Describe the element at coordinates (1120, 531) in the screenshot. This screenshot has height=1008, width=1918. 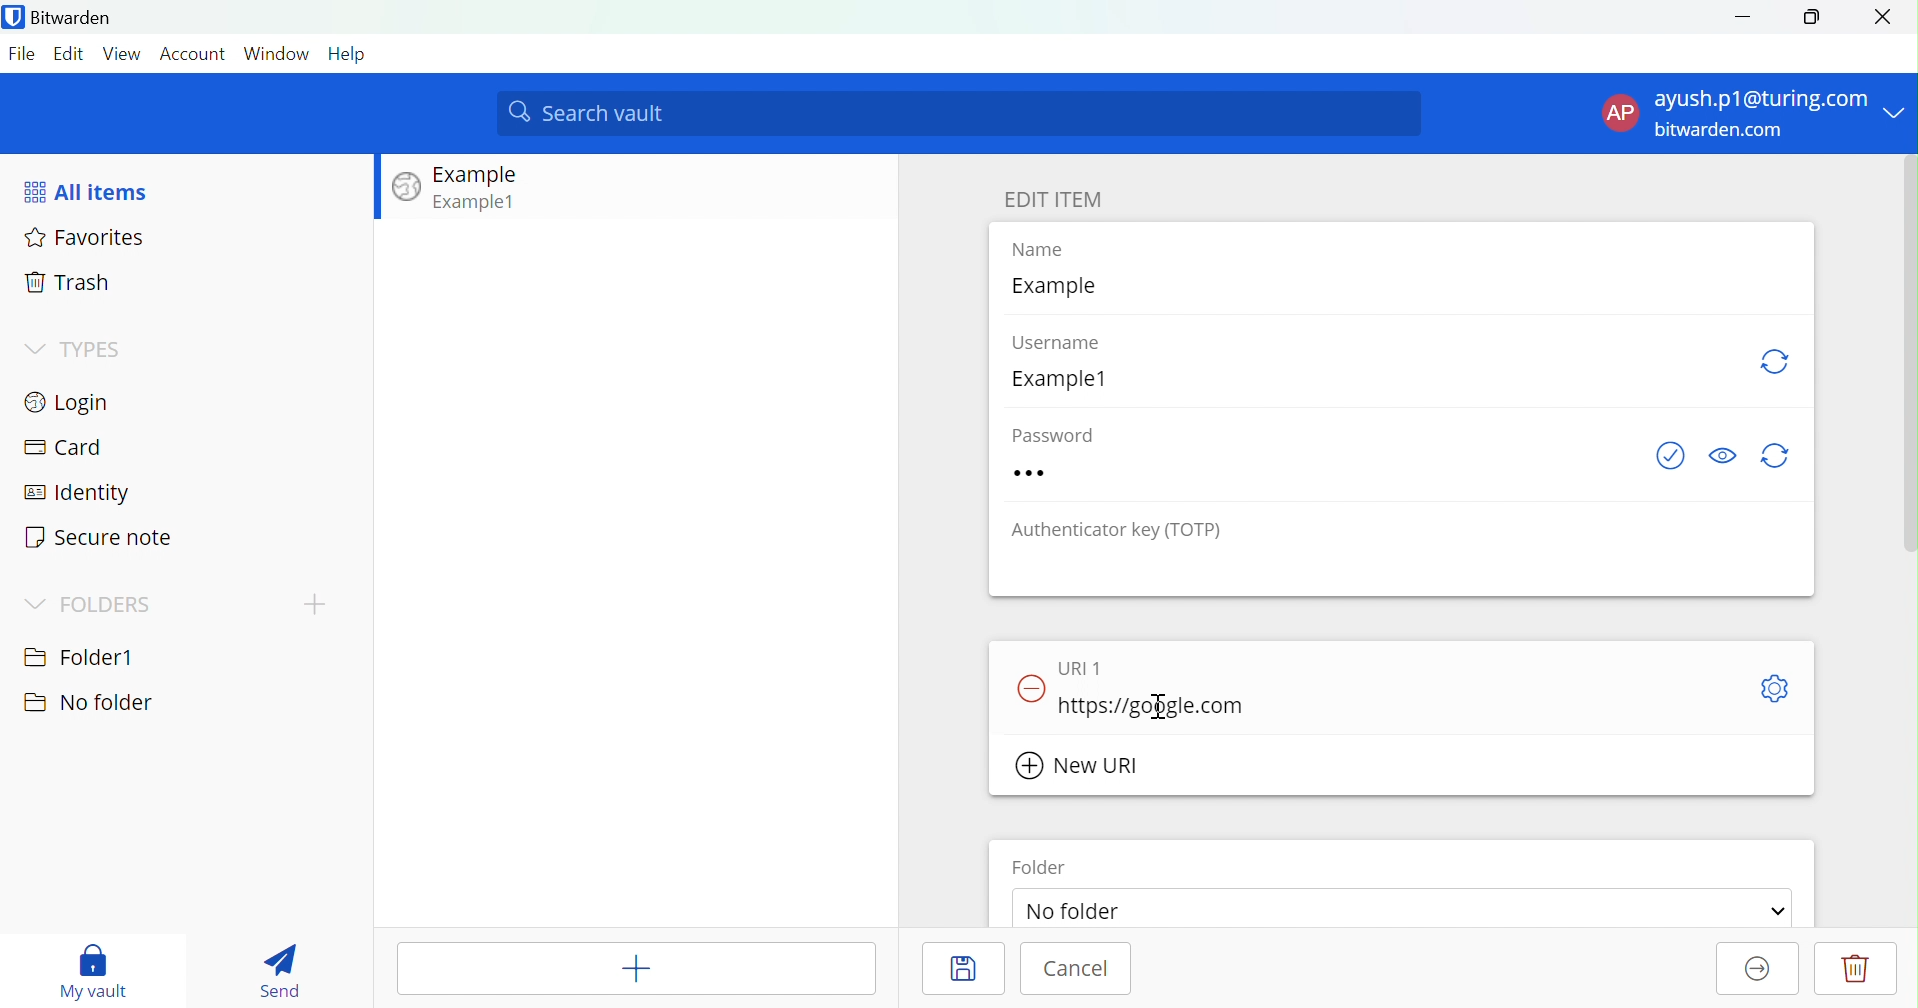
I see `Authenticator key (TOTP)` at that location.